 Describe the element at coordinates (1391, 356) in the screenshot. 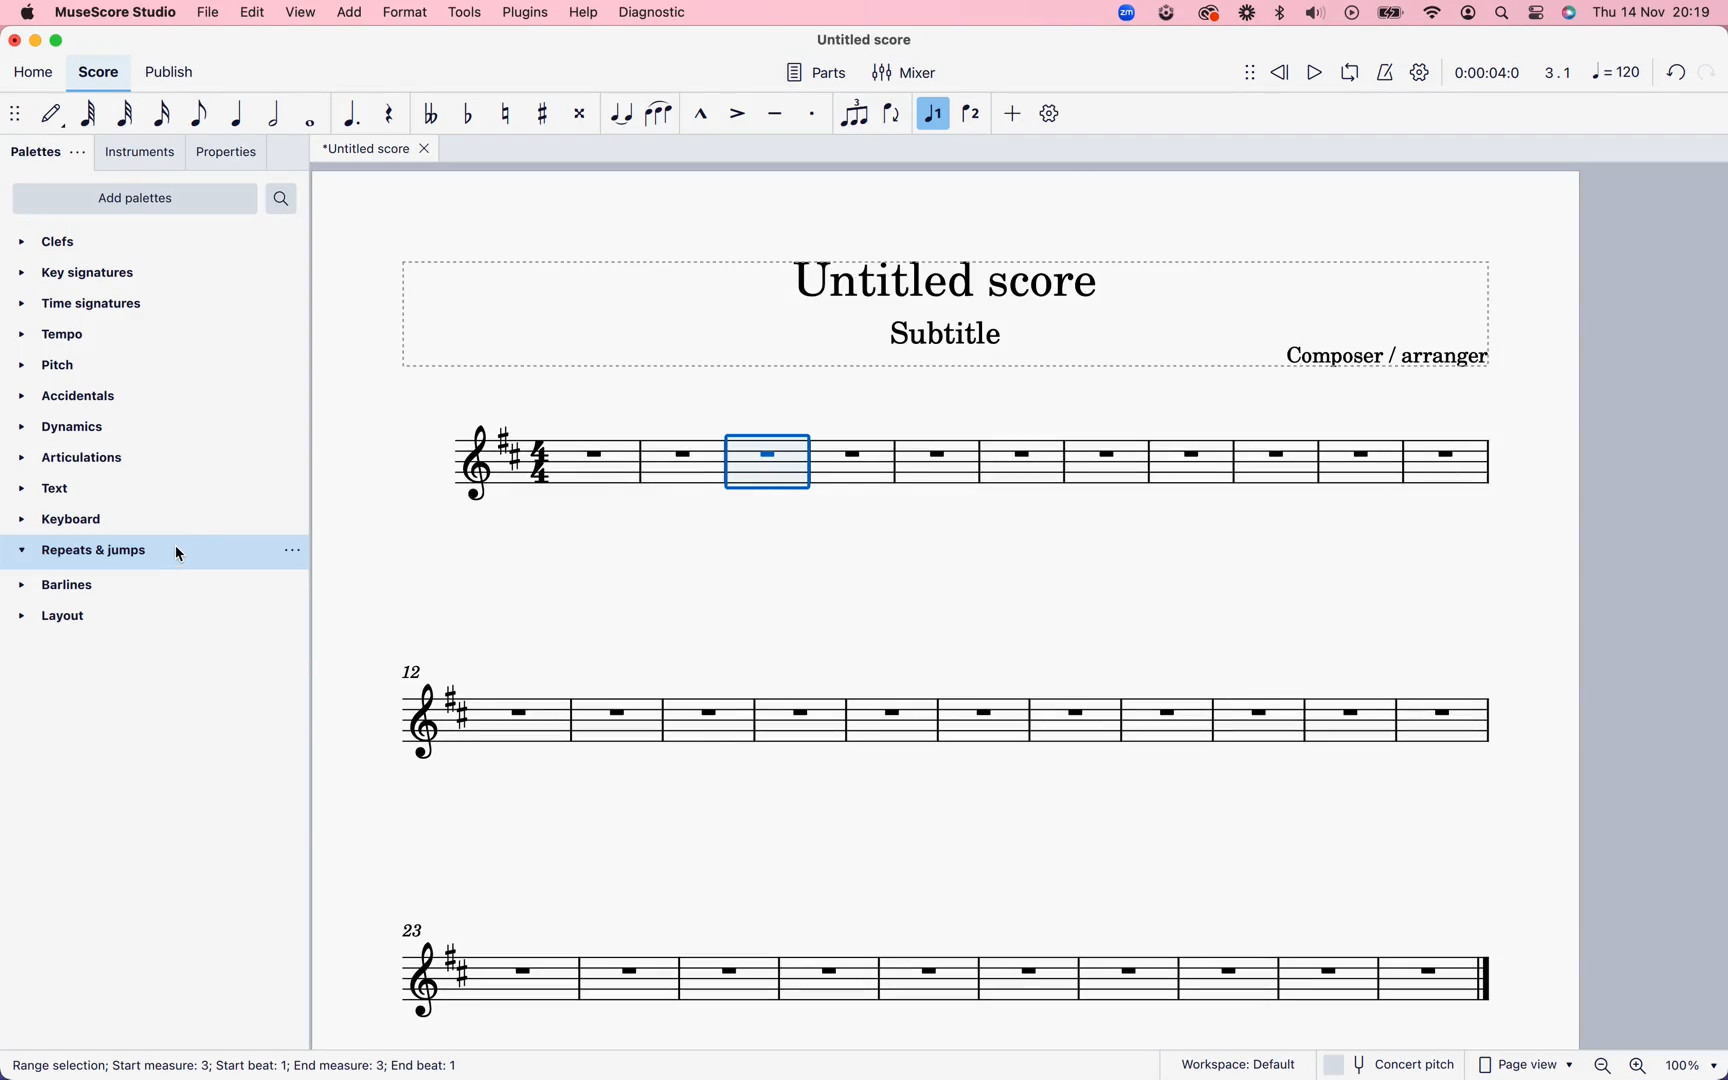

I see `composer / arranger` at that location.